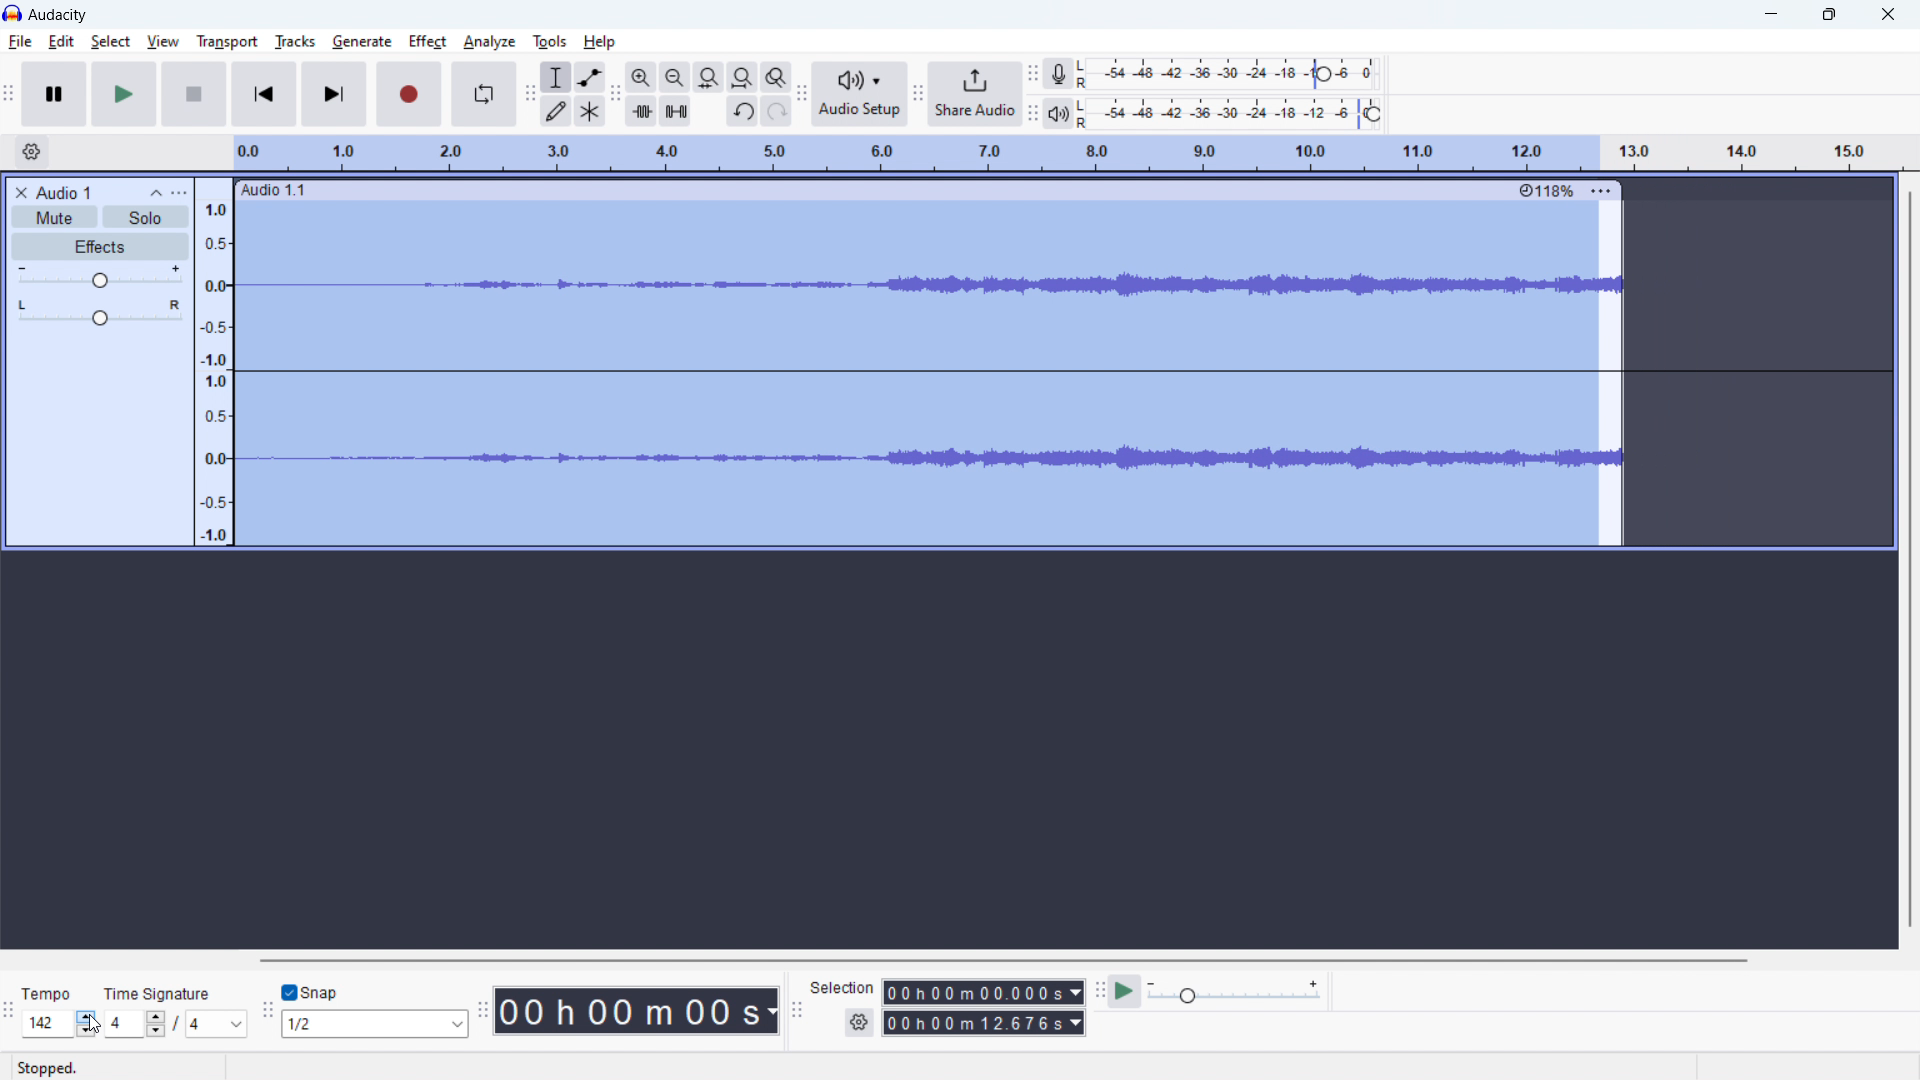 Image resolution: width=1920 pixels, height=1080 pixels. Describe the element at coordinates (49, 1065) in the screenshot. I see `Stopped` at that location.